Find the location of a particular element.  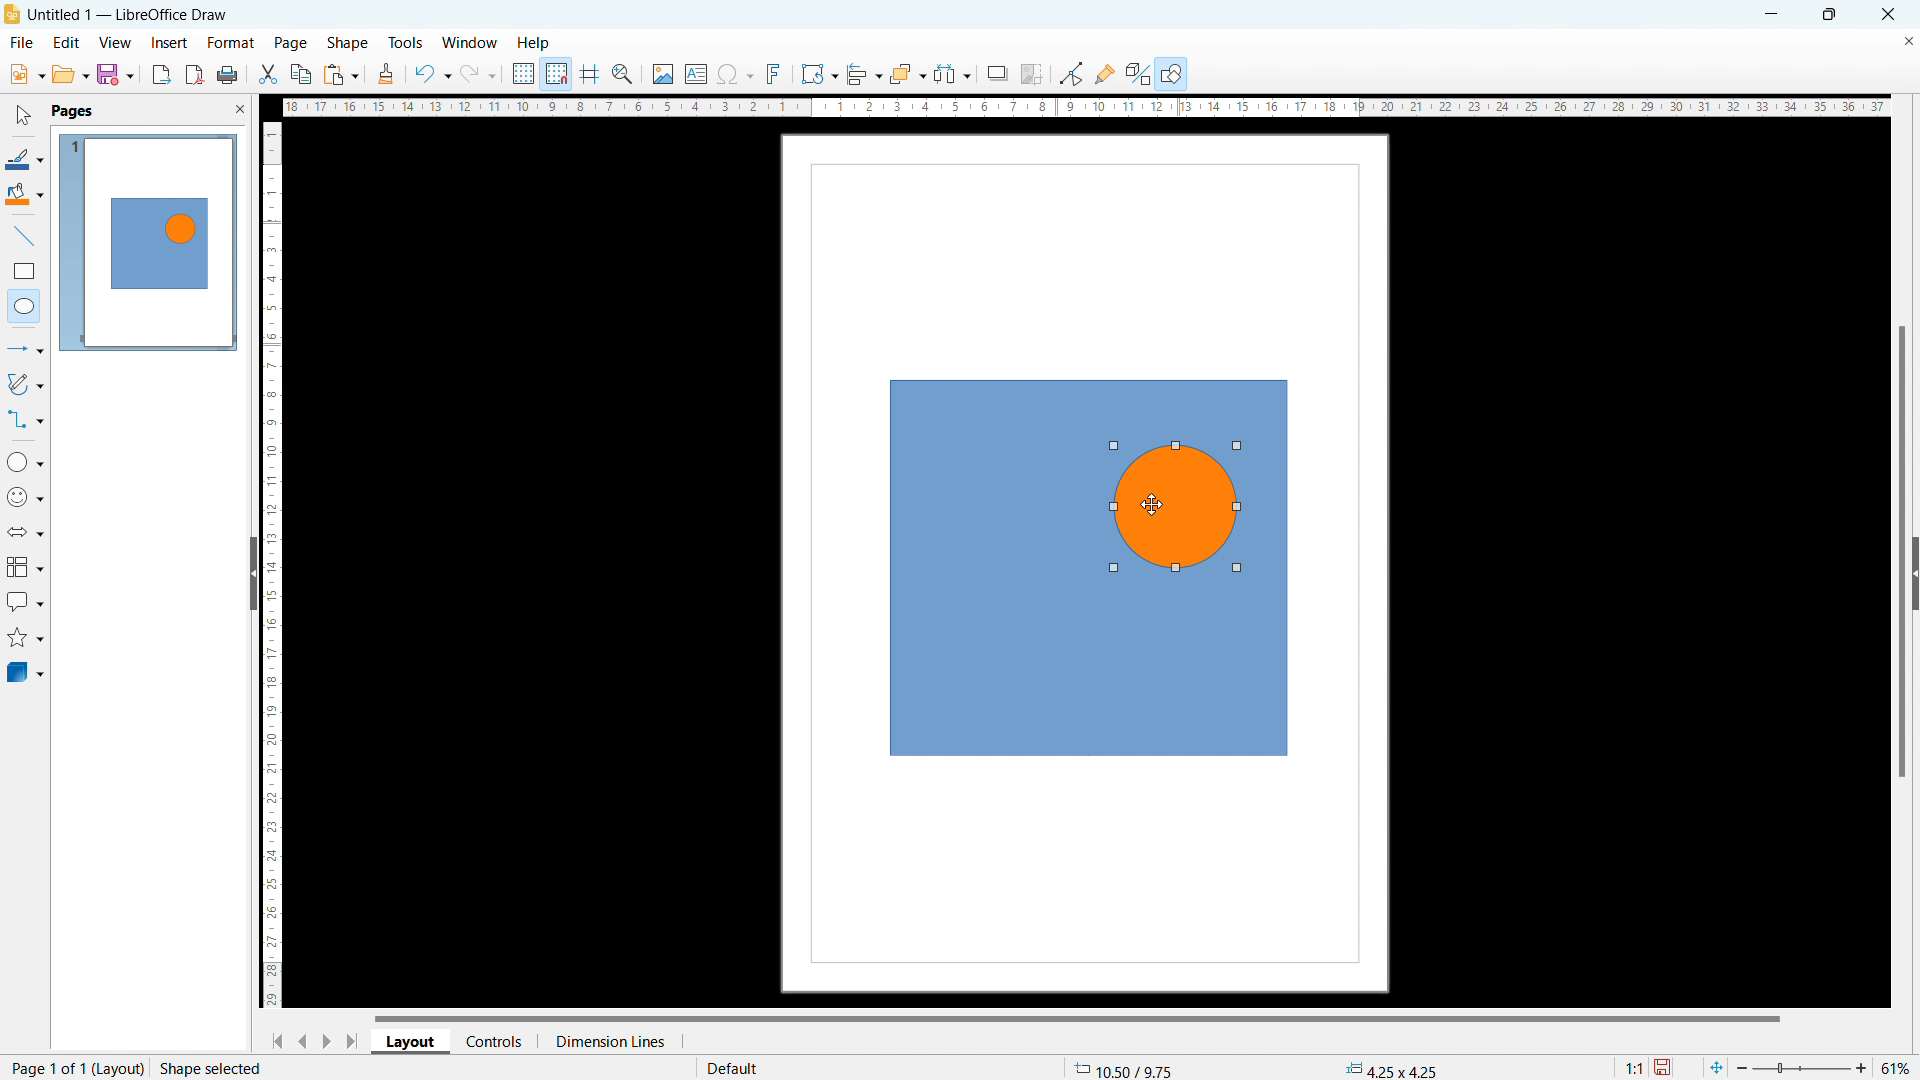

current zoom level is located at coordinates (1897, 1068).